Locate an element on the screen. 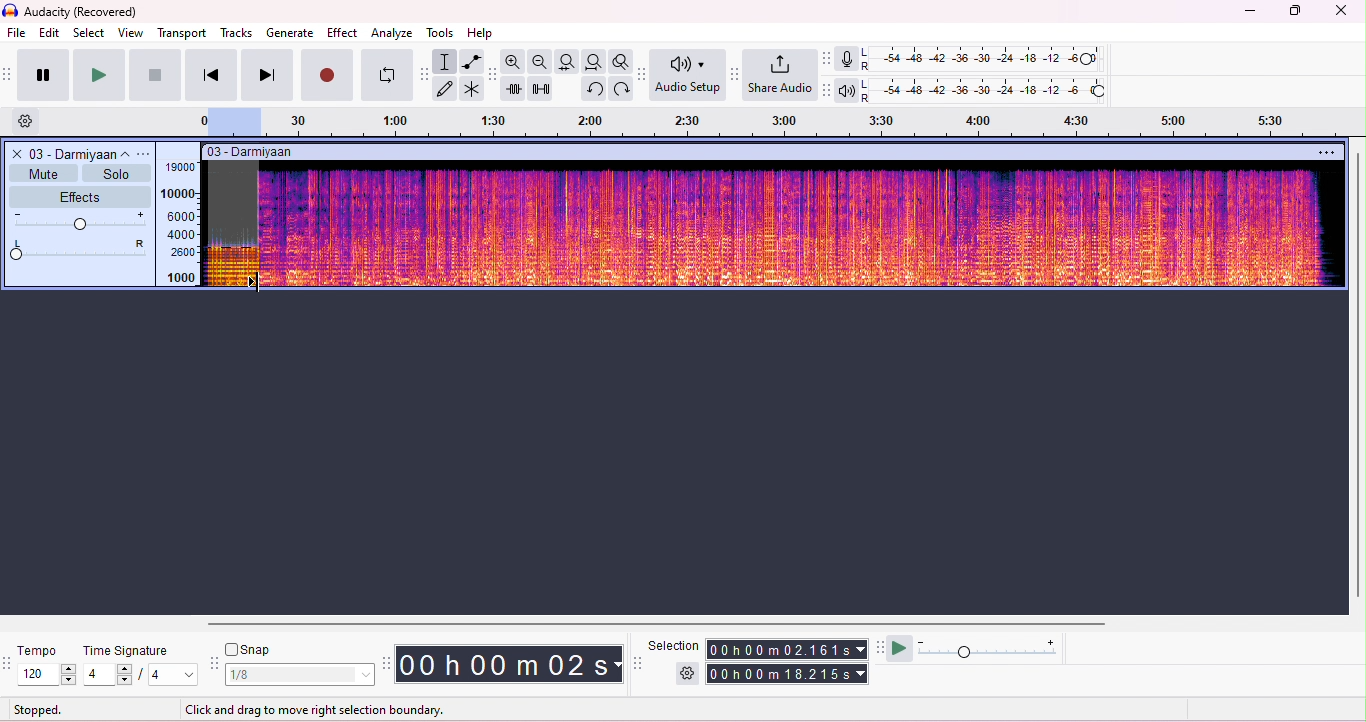 The height and width of the screenshot is (722, 1366). frequency is located at coordinates (181, 224).